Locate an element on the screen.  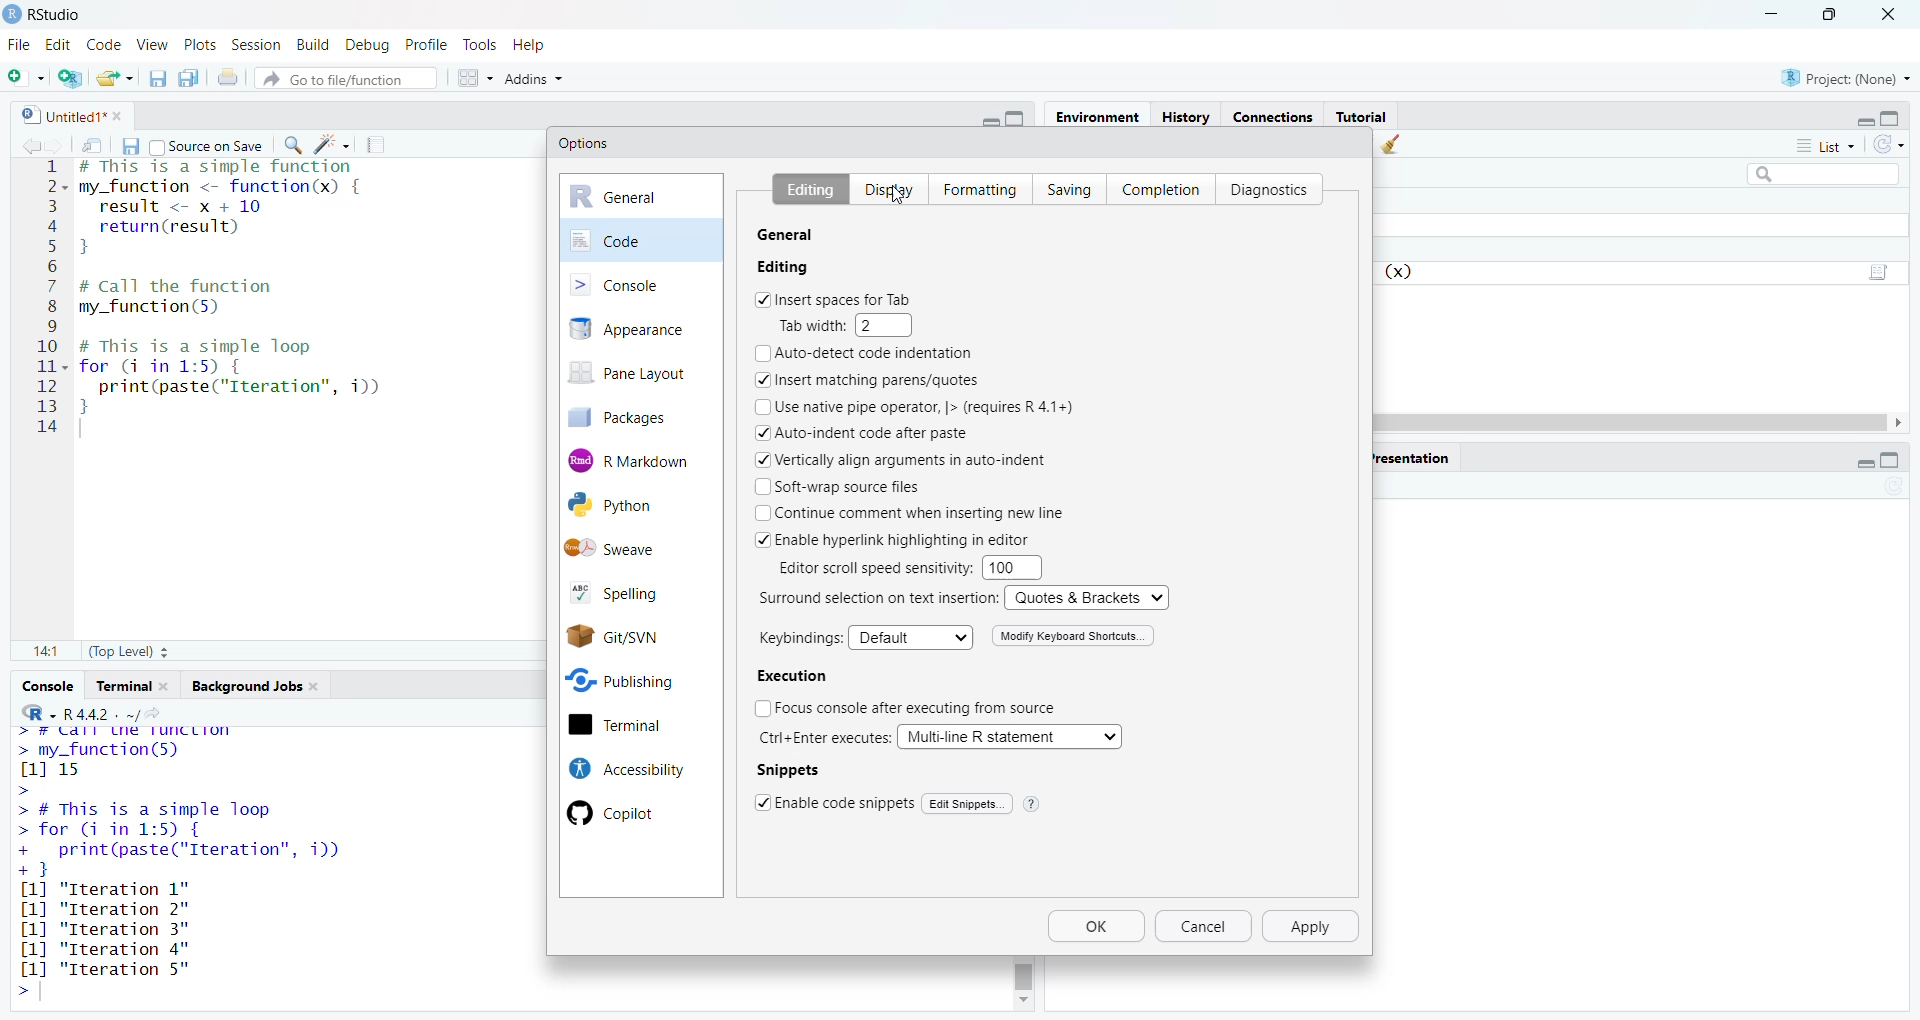
show in new window is located at coordinates (94, 144).